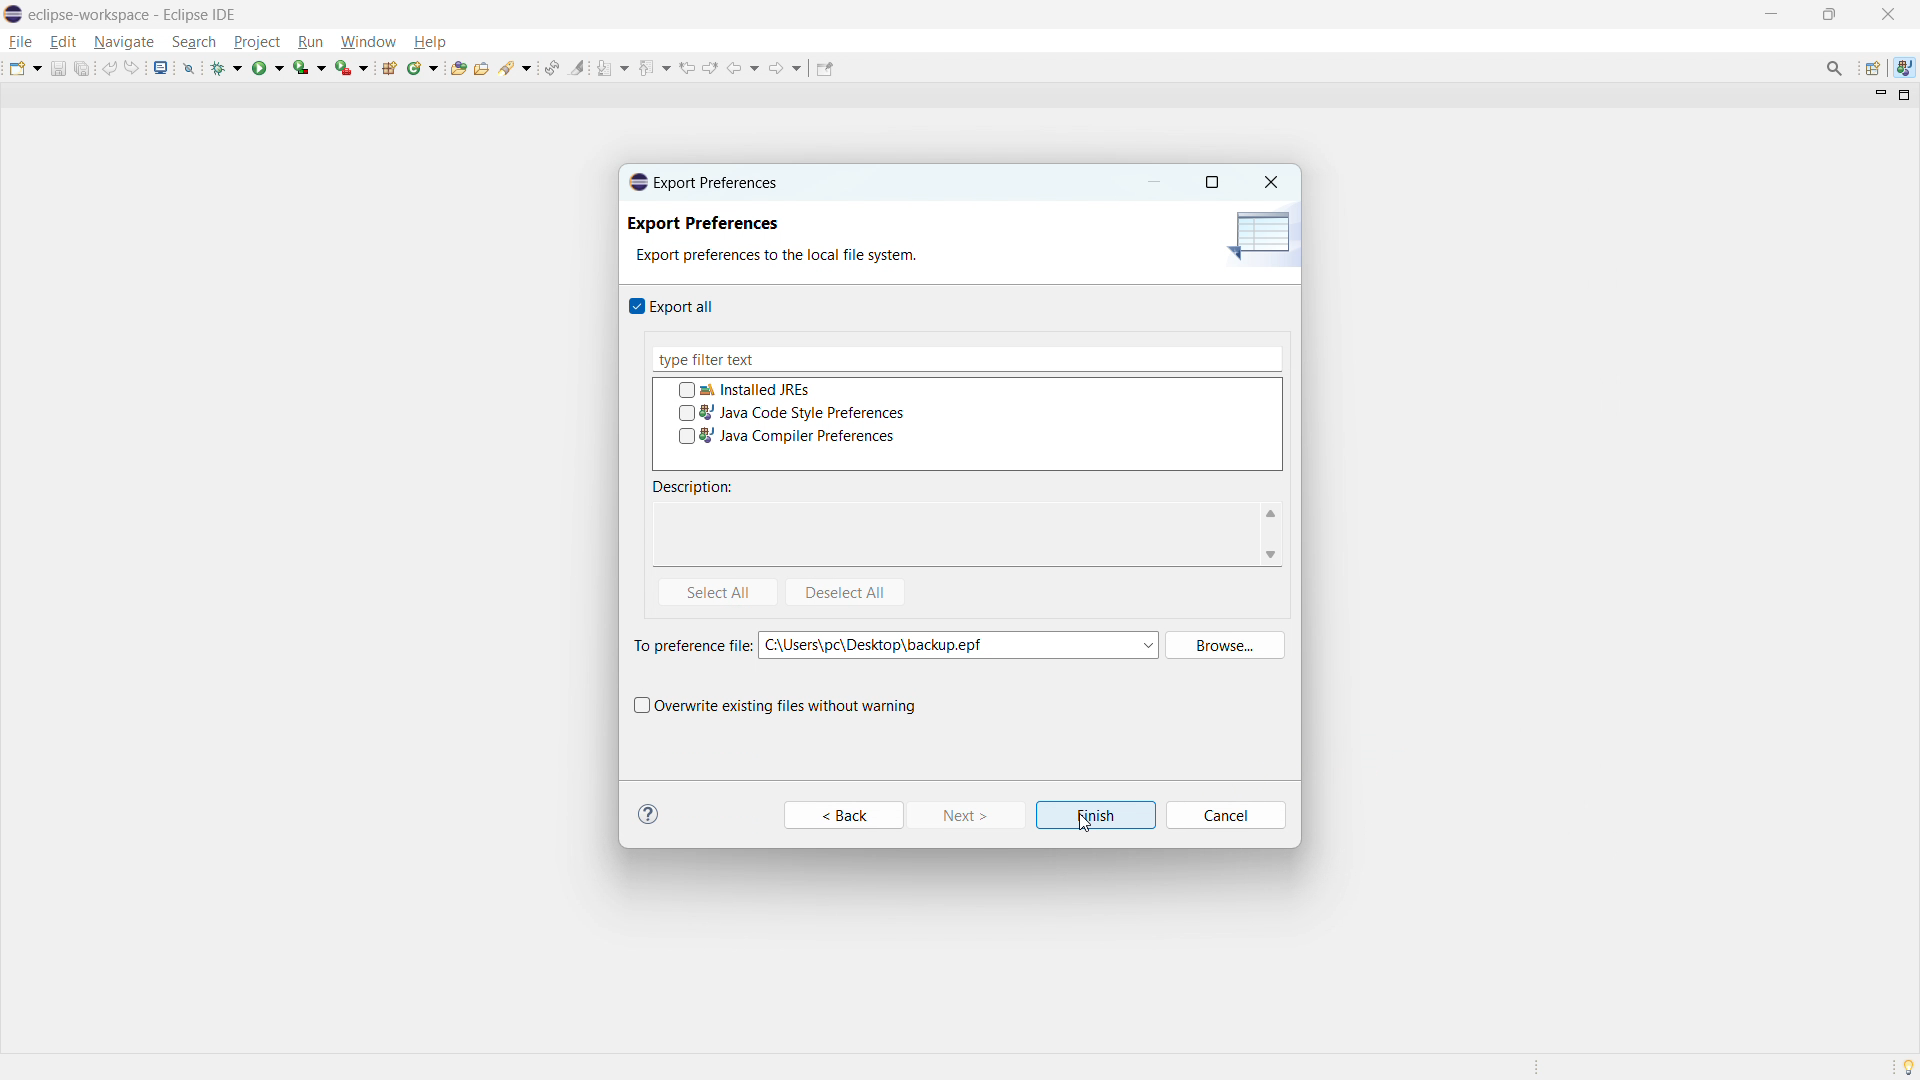 The width and height of the screenshot is (1920, 1080). Describe the element at coordinates (123, 43) in the screenshot. I see `navigate` at that location.